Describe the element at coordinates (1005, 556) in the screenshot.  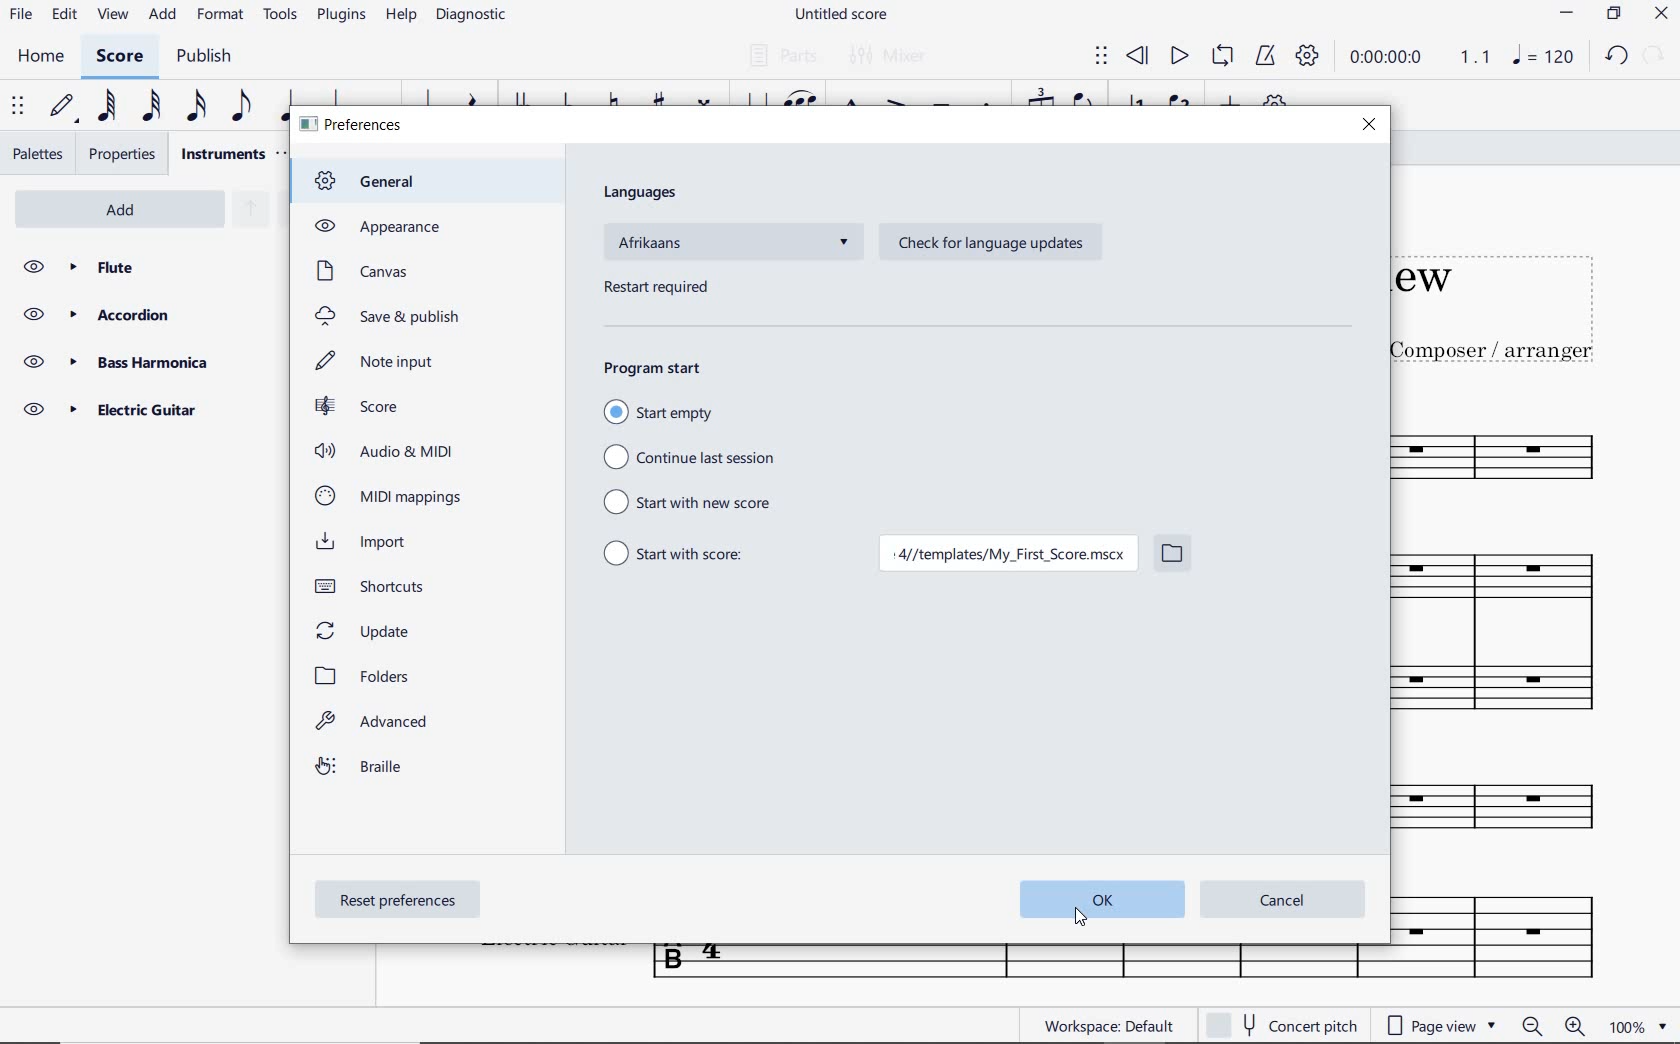
I see `path` at that location.